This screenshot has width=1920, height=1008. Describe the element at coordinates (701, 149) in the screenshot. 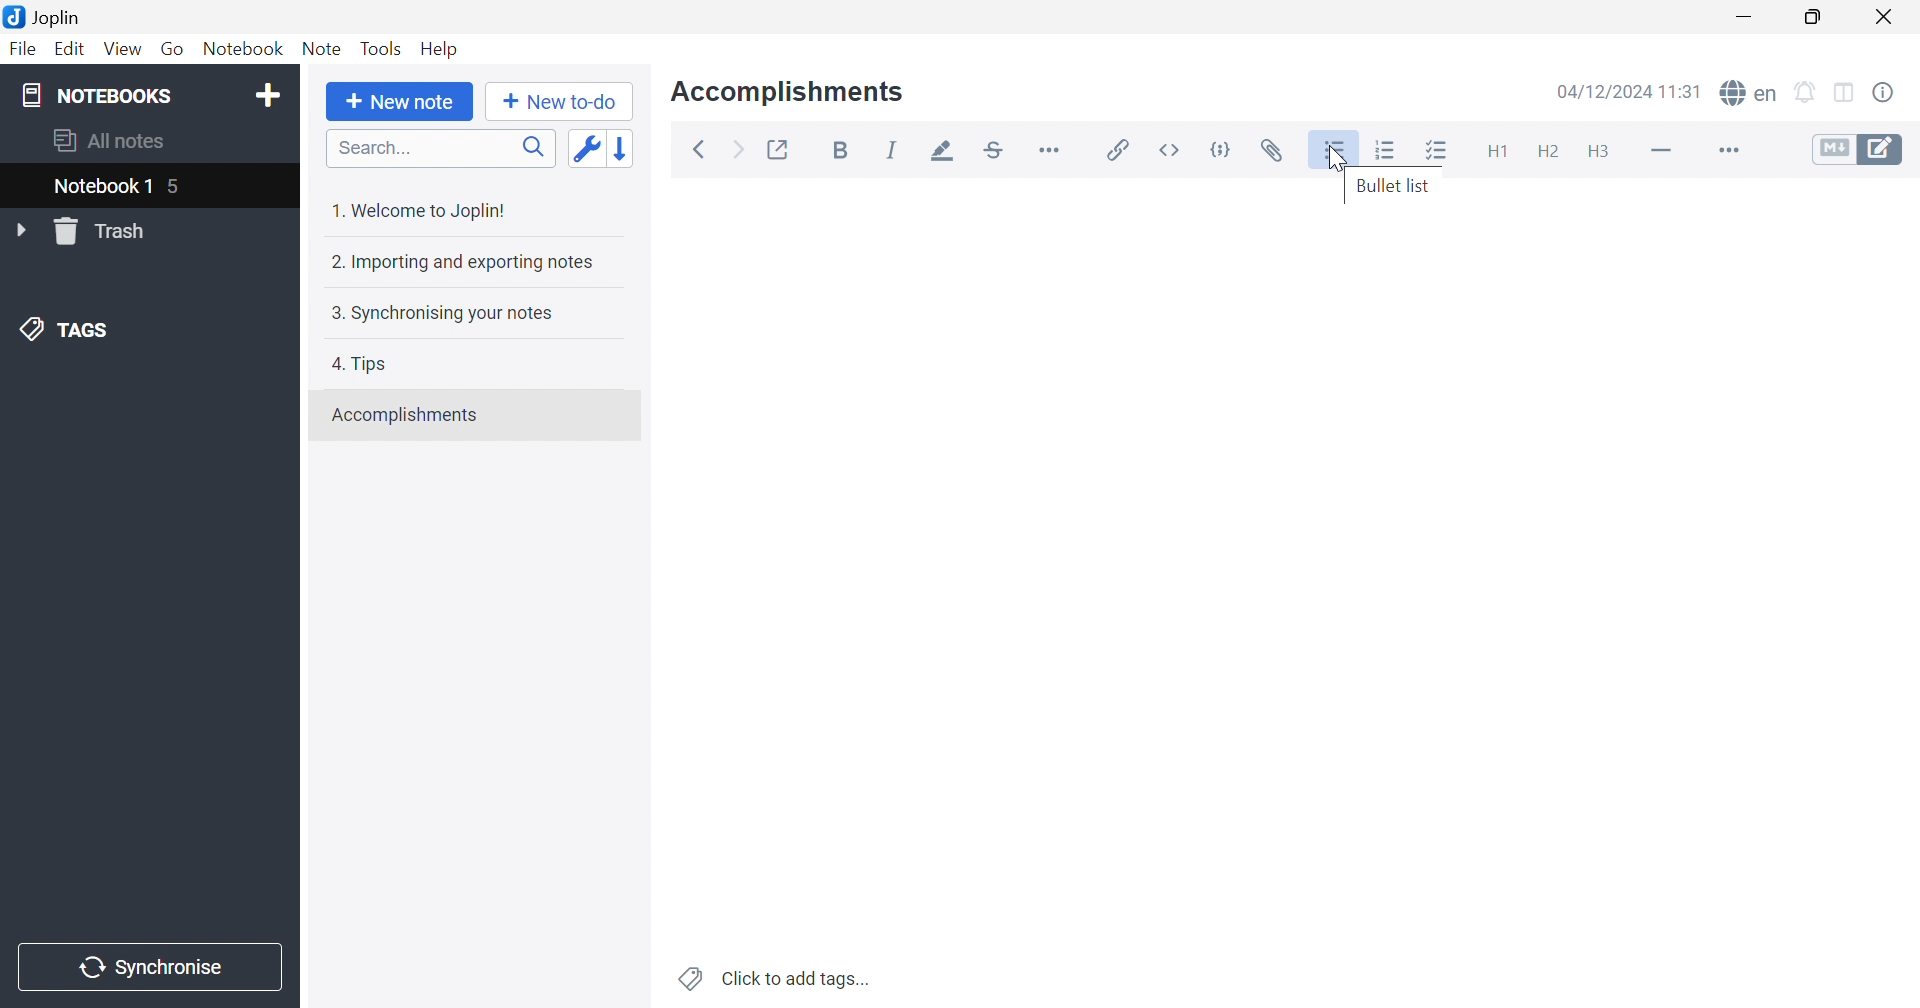

I see `Back` at that location.